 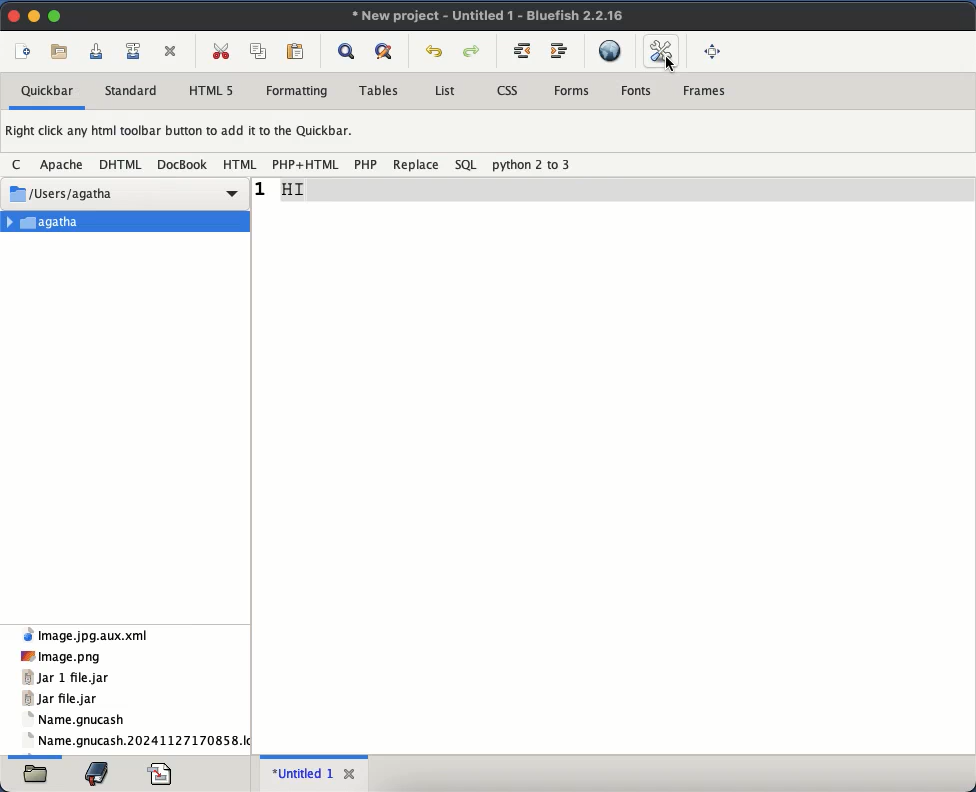 I want to click on new project, so click(x=490, y=17).